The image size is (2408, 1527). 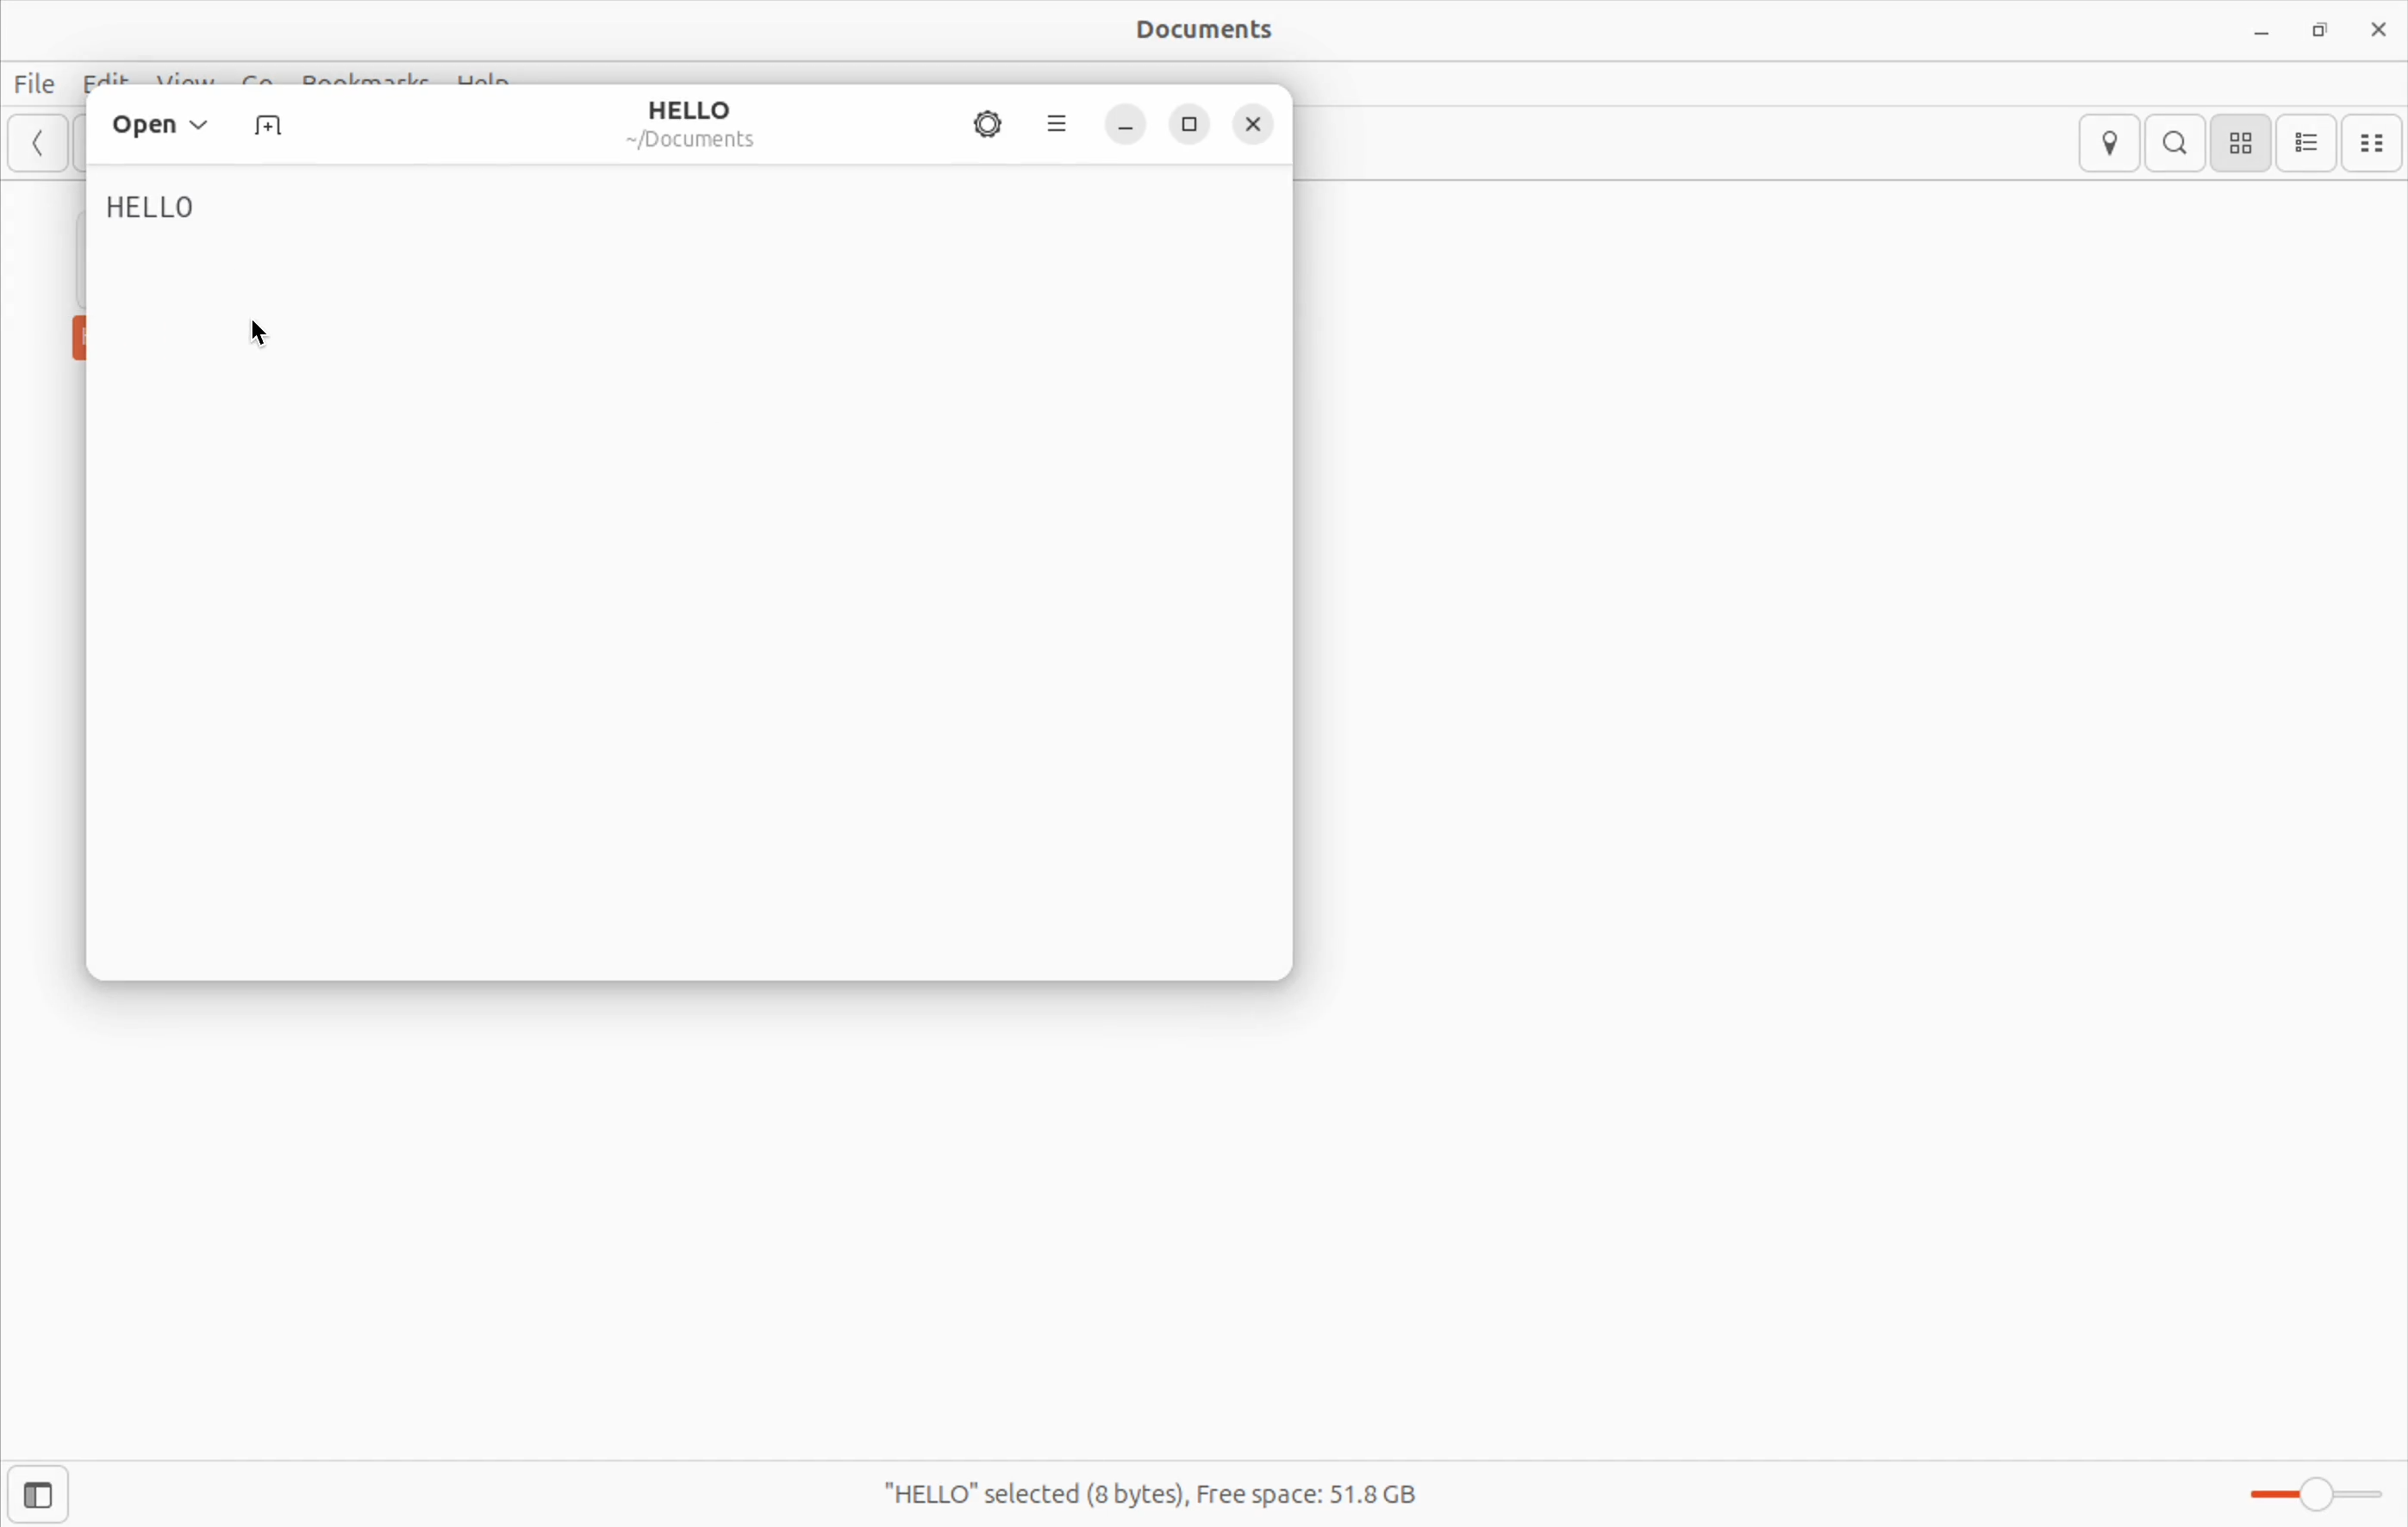 What do you see at coordinates (45, 157) in the screenshot?
I see `Back` at bounding box center [45, 157].